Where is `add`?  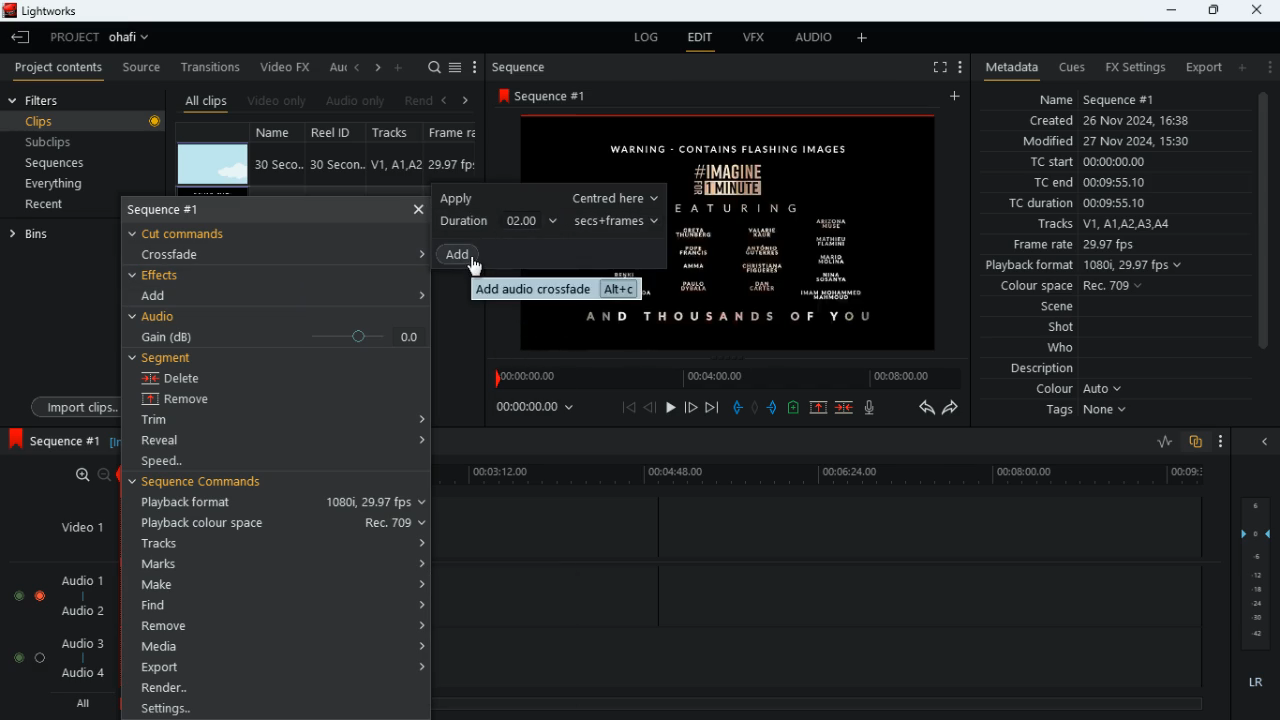
add is located at coordinates (470, 257).